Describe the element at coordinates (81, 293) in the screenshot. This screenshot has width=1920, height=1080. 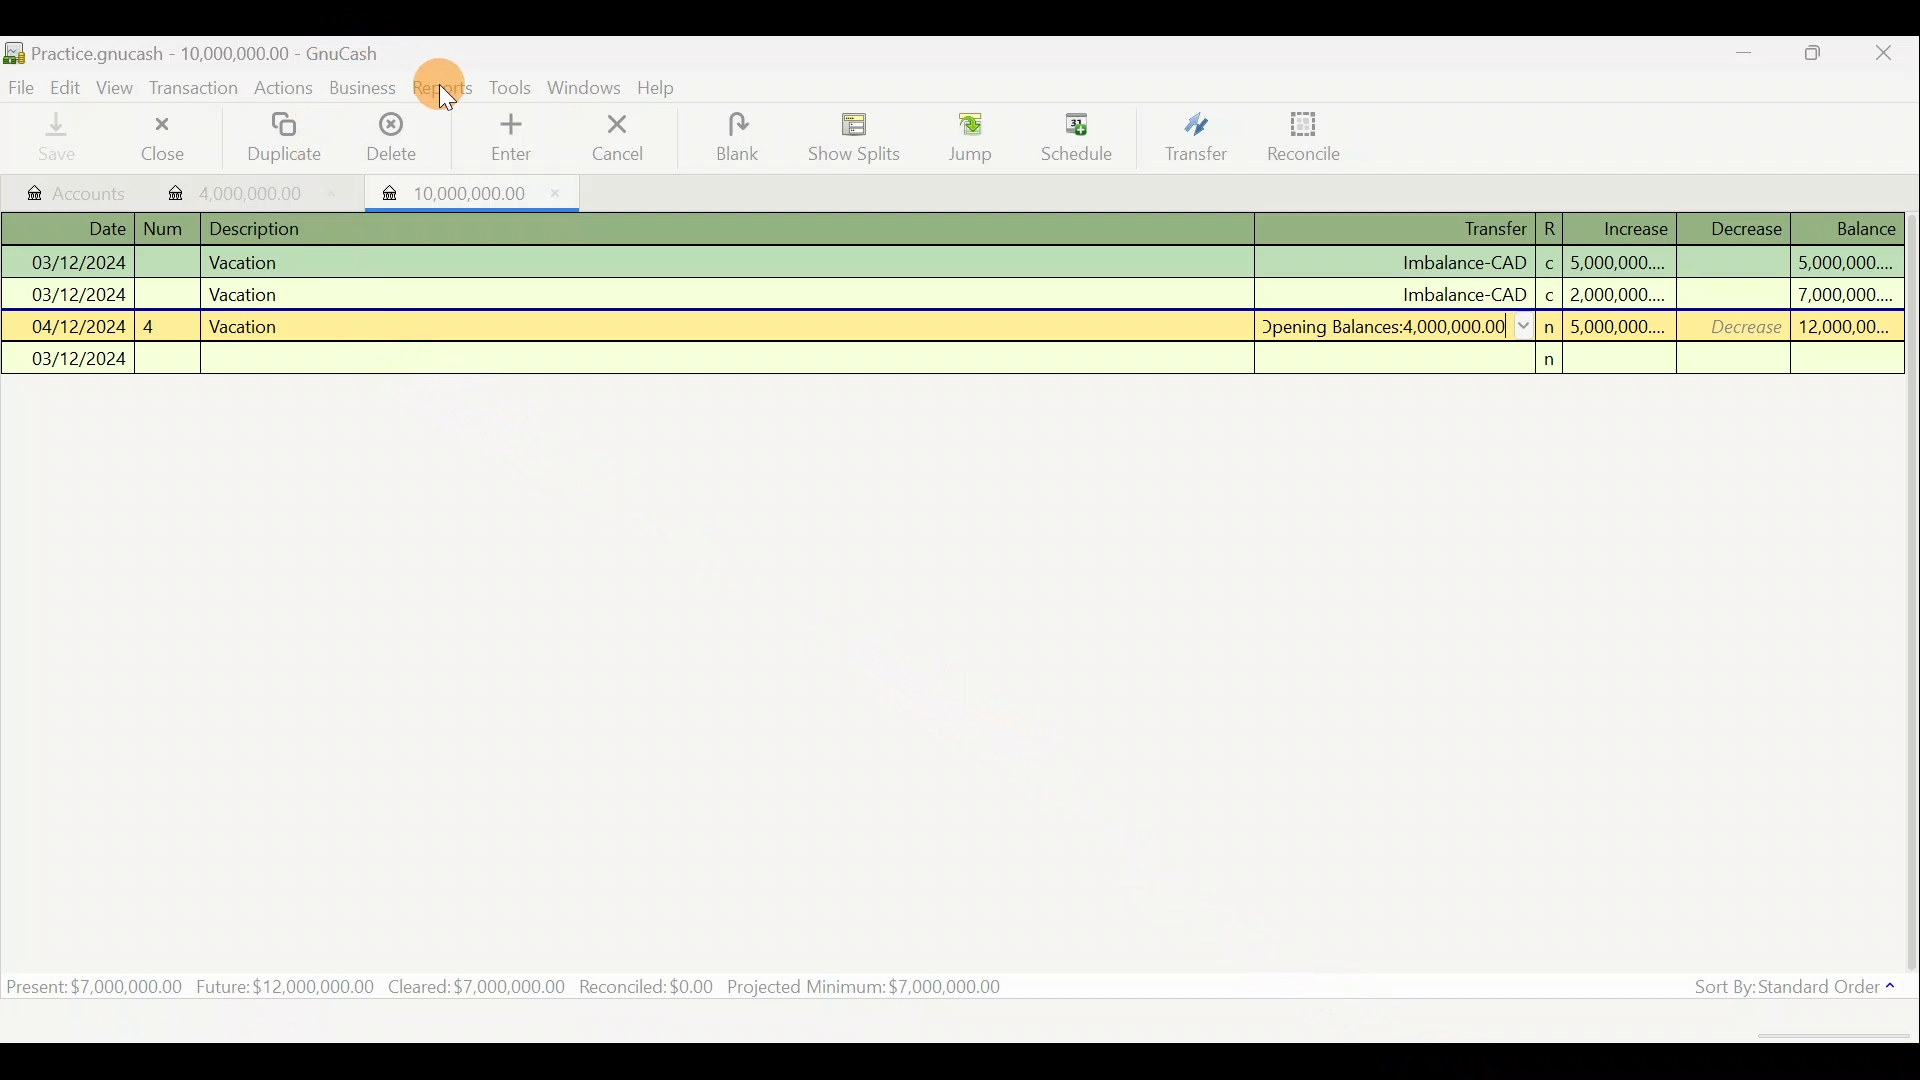
I see `03/12/2024` at that location.